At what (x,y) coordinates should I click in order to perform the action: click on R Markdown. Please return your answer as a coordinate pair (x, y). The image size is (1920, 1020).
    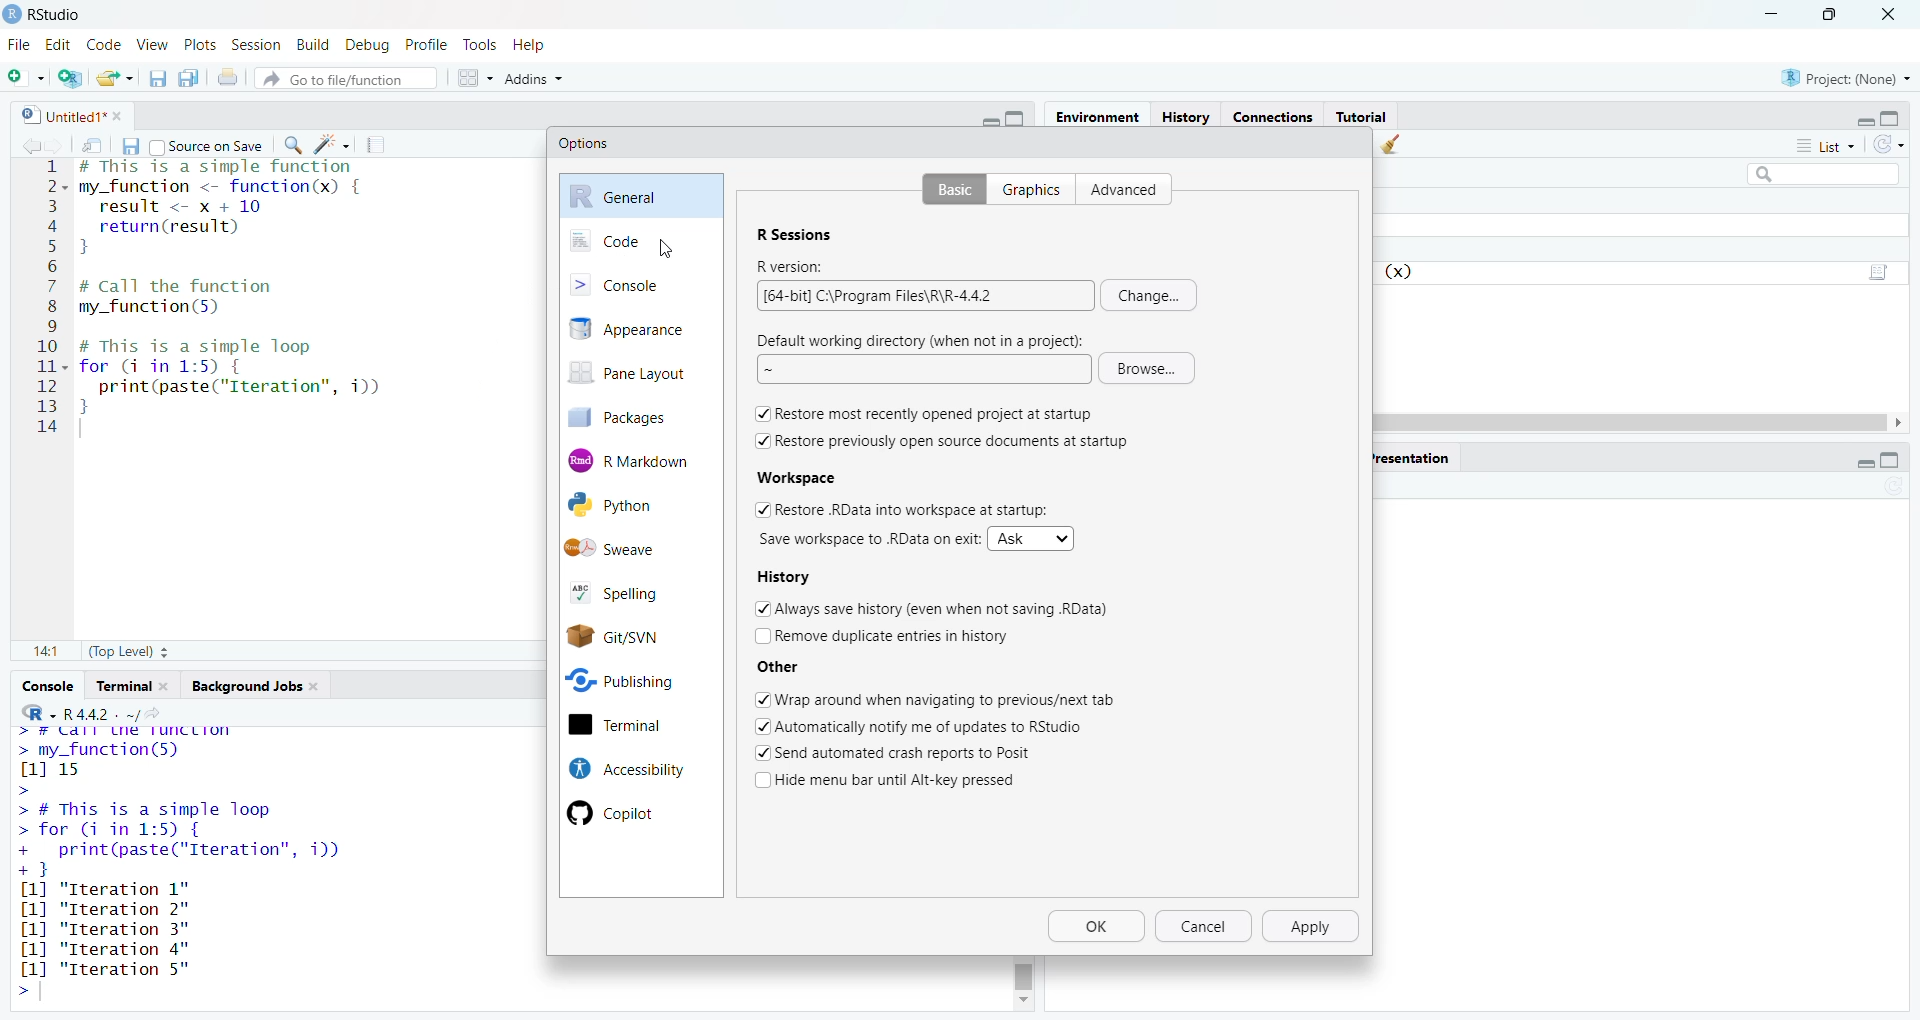
    Looking at the image, I should click on (642, 458).